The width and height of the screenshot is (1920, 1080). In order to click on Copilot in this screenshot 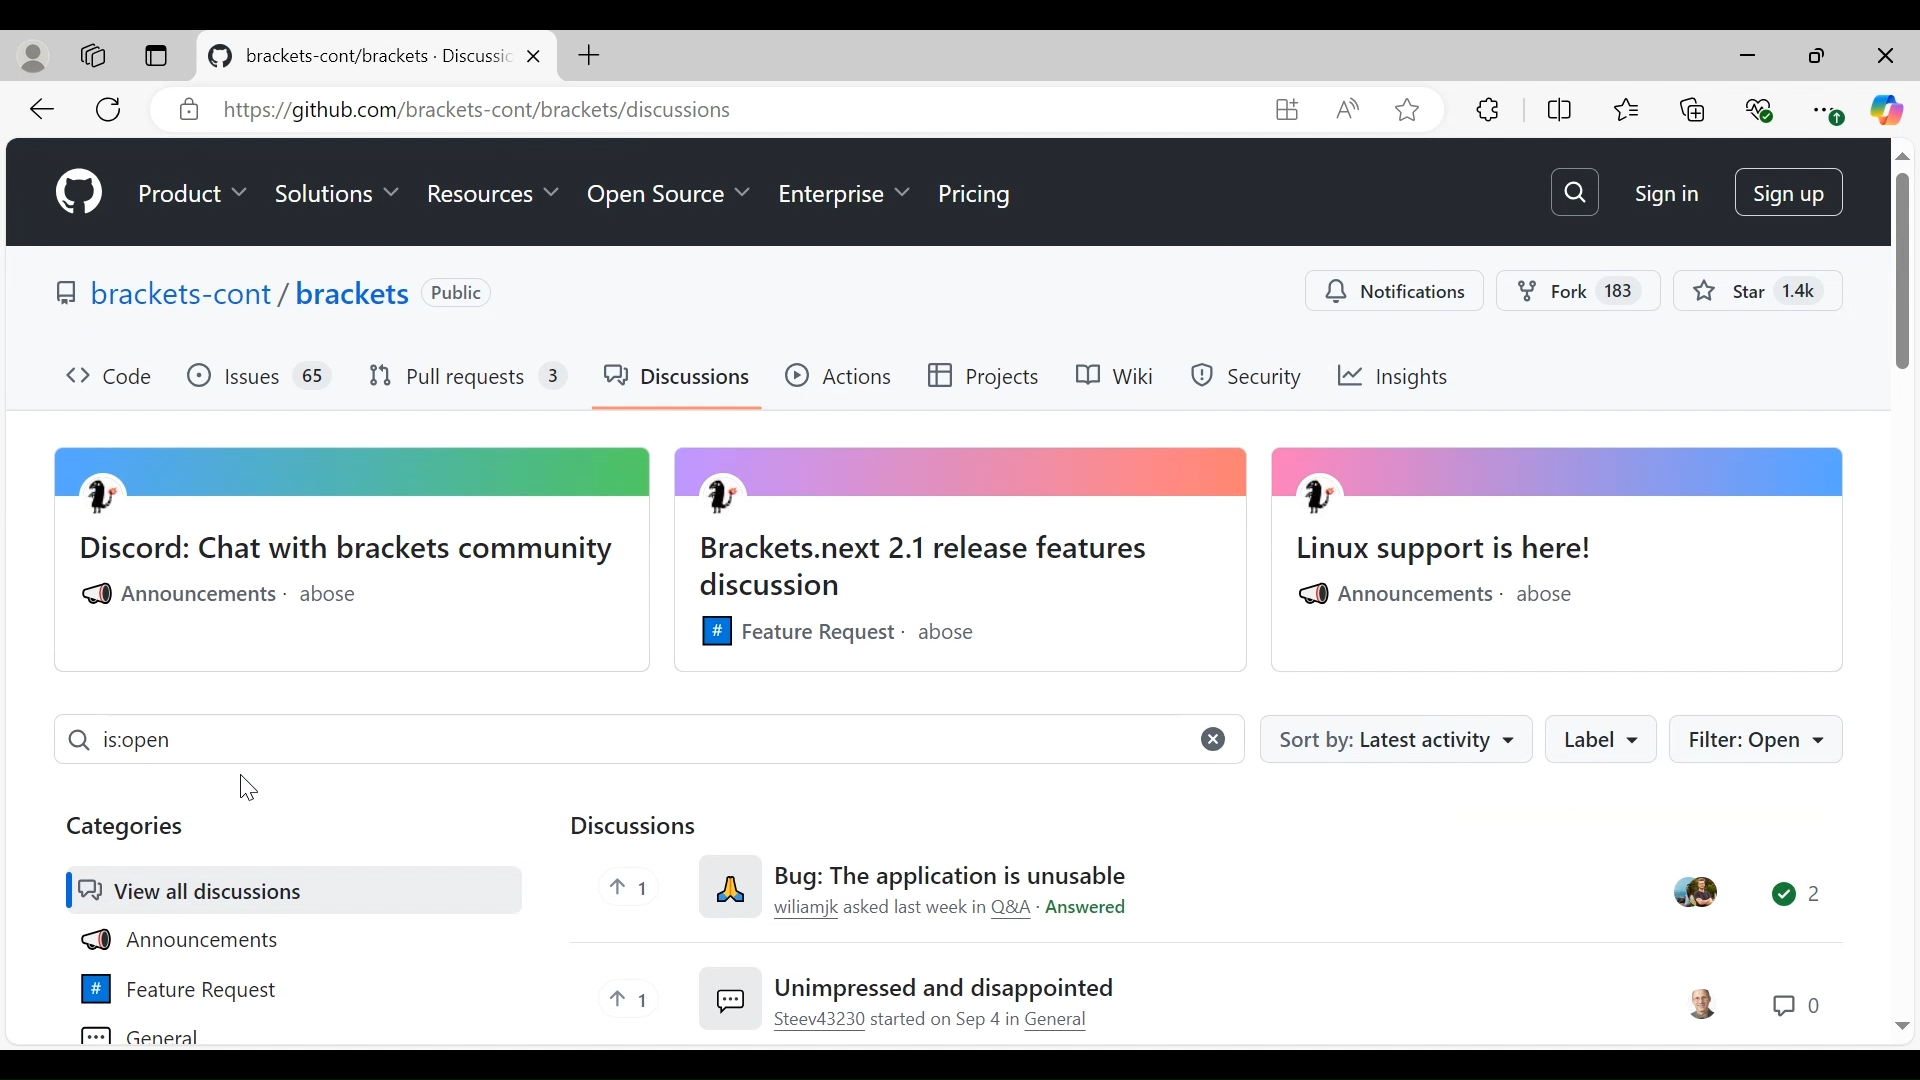, I will do `click(1889, 110)`.